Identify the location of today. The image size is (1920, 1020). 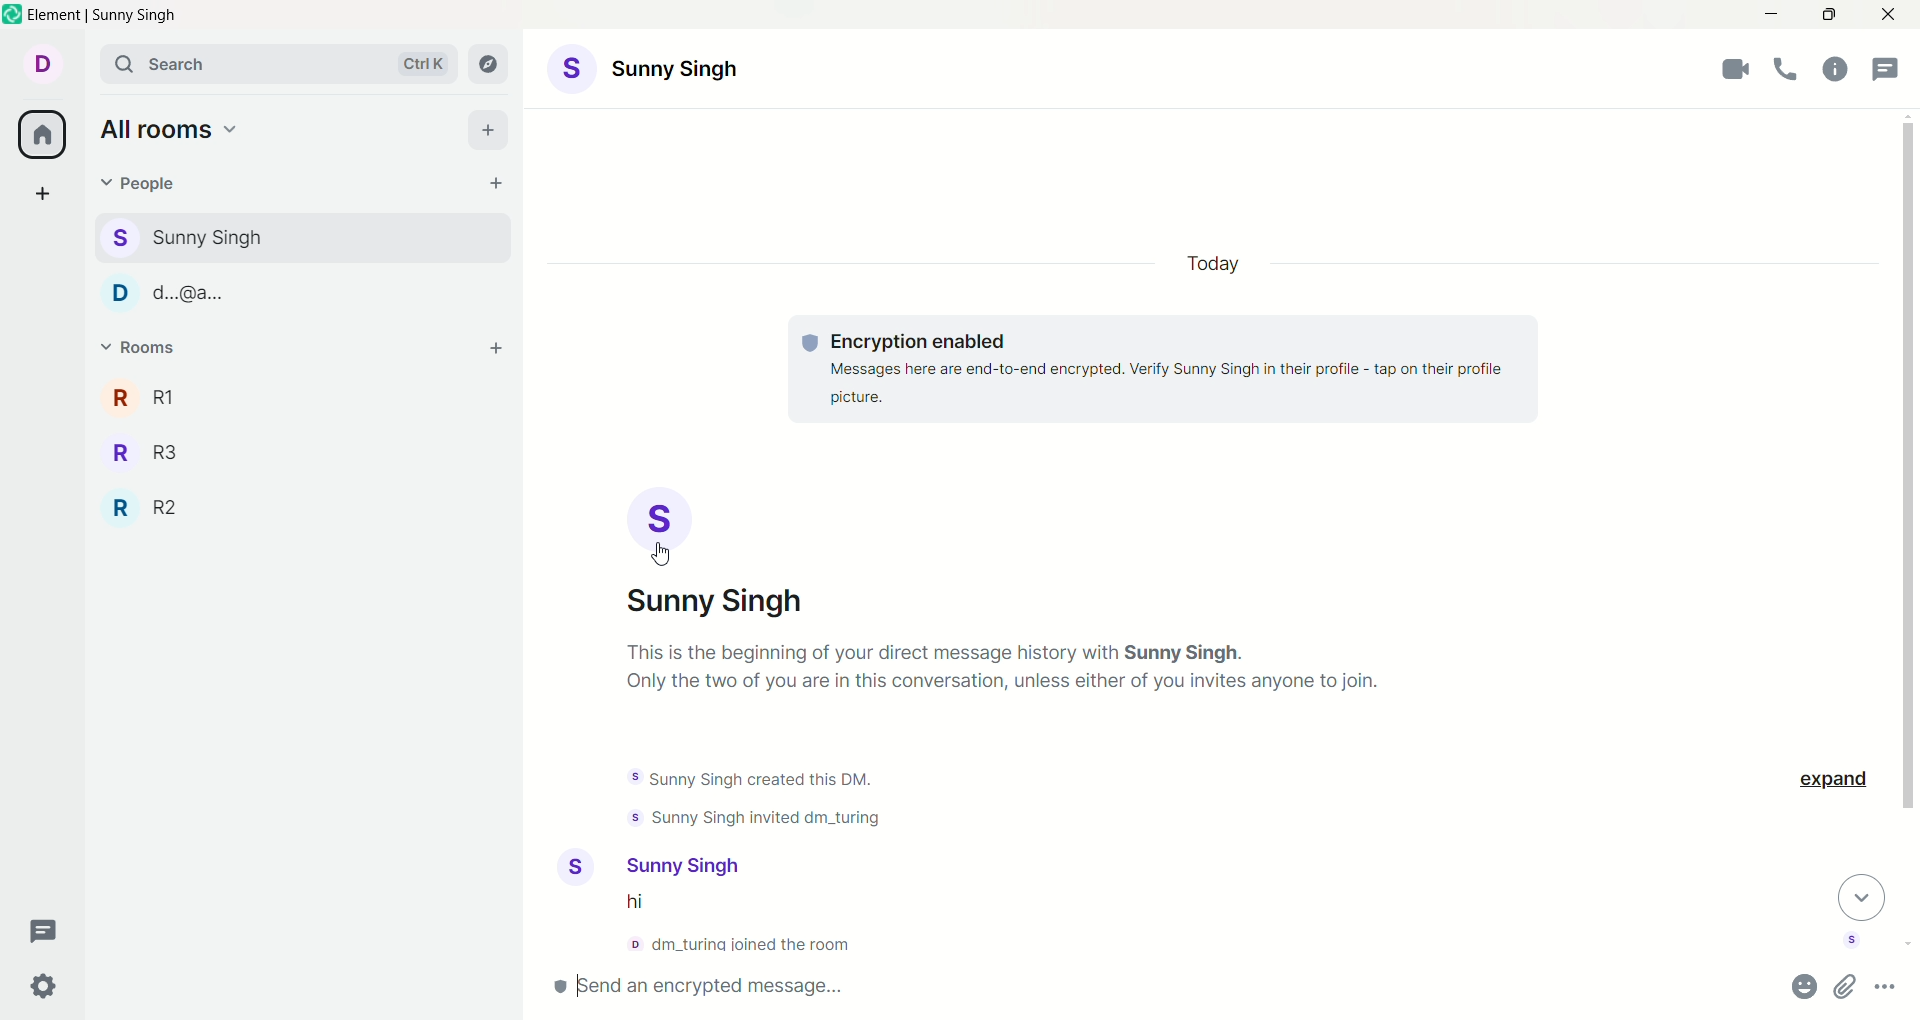
(1212, 262).